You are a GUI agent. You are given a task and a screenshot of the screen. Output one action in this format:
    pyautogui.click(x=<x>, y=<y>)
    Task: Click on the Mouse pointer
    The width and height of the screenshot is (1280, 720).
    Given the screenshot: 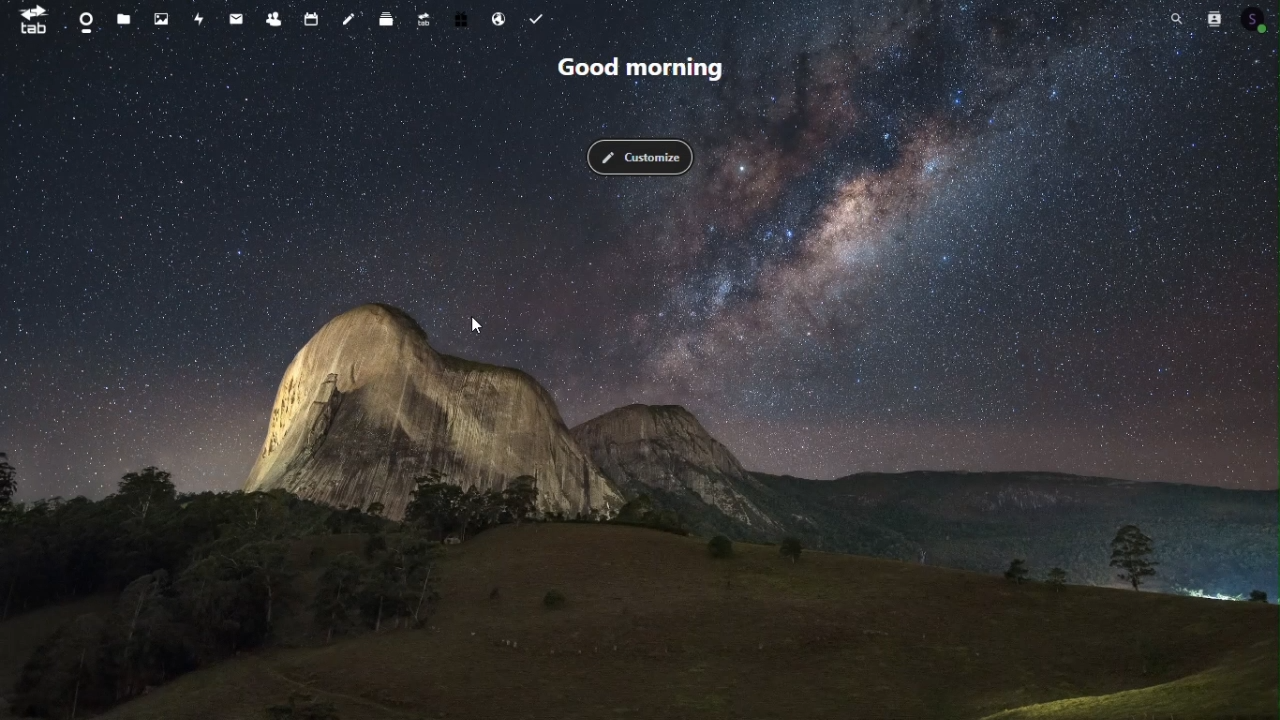 What is the action you would take?
    pyautogui.click(x=478, y=327)
    